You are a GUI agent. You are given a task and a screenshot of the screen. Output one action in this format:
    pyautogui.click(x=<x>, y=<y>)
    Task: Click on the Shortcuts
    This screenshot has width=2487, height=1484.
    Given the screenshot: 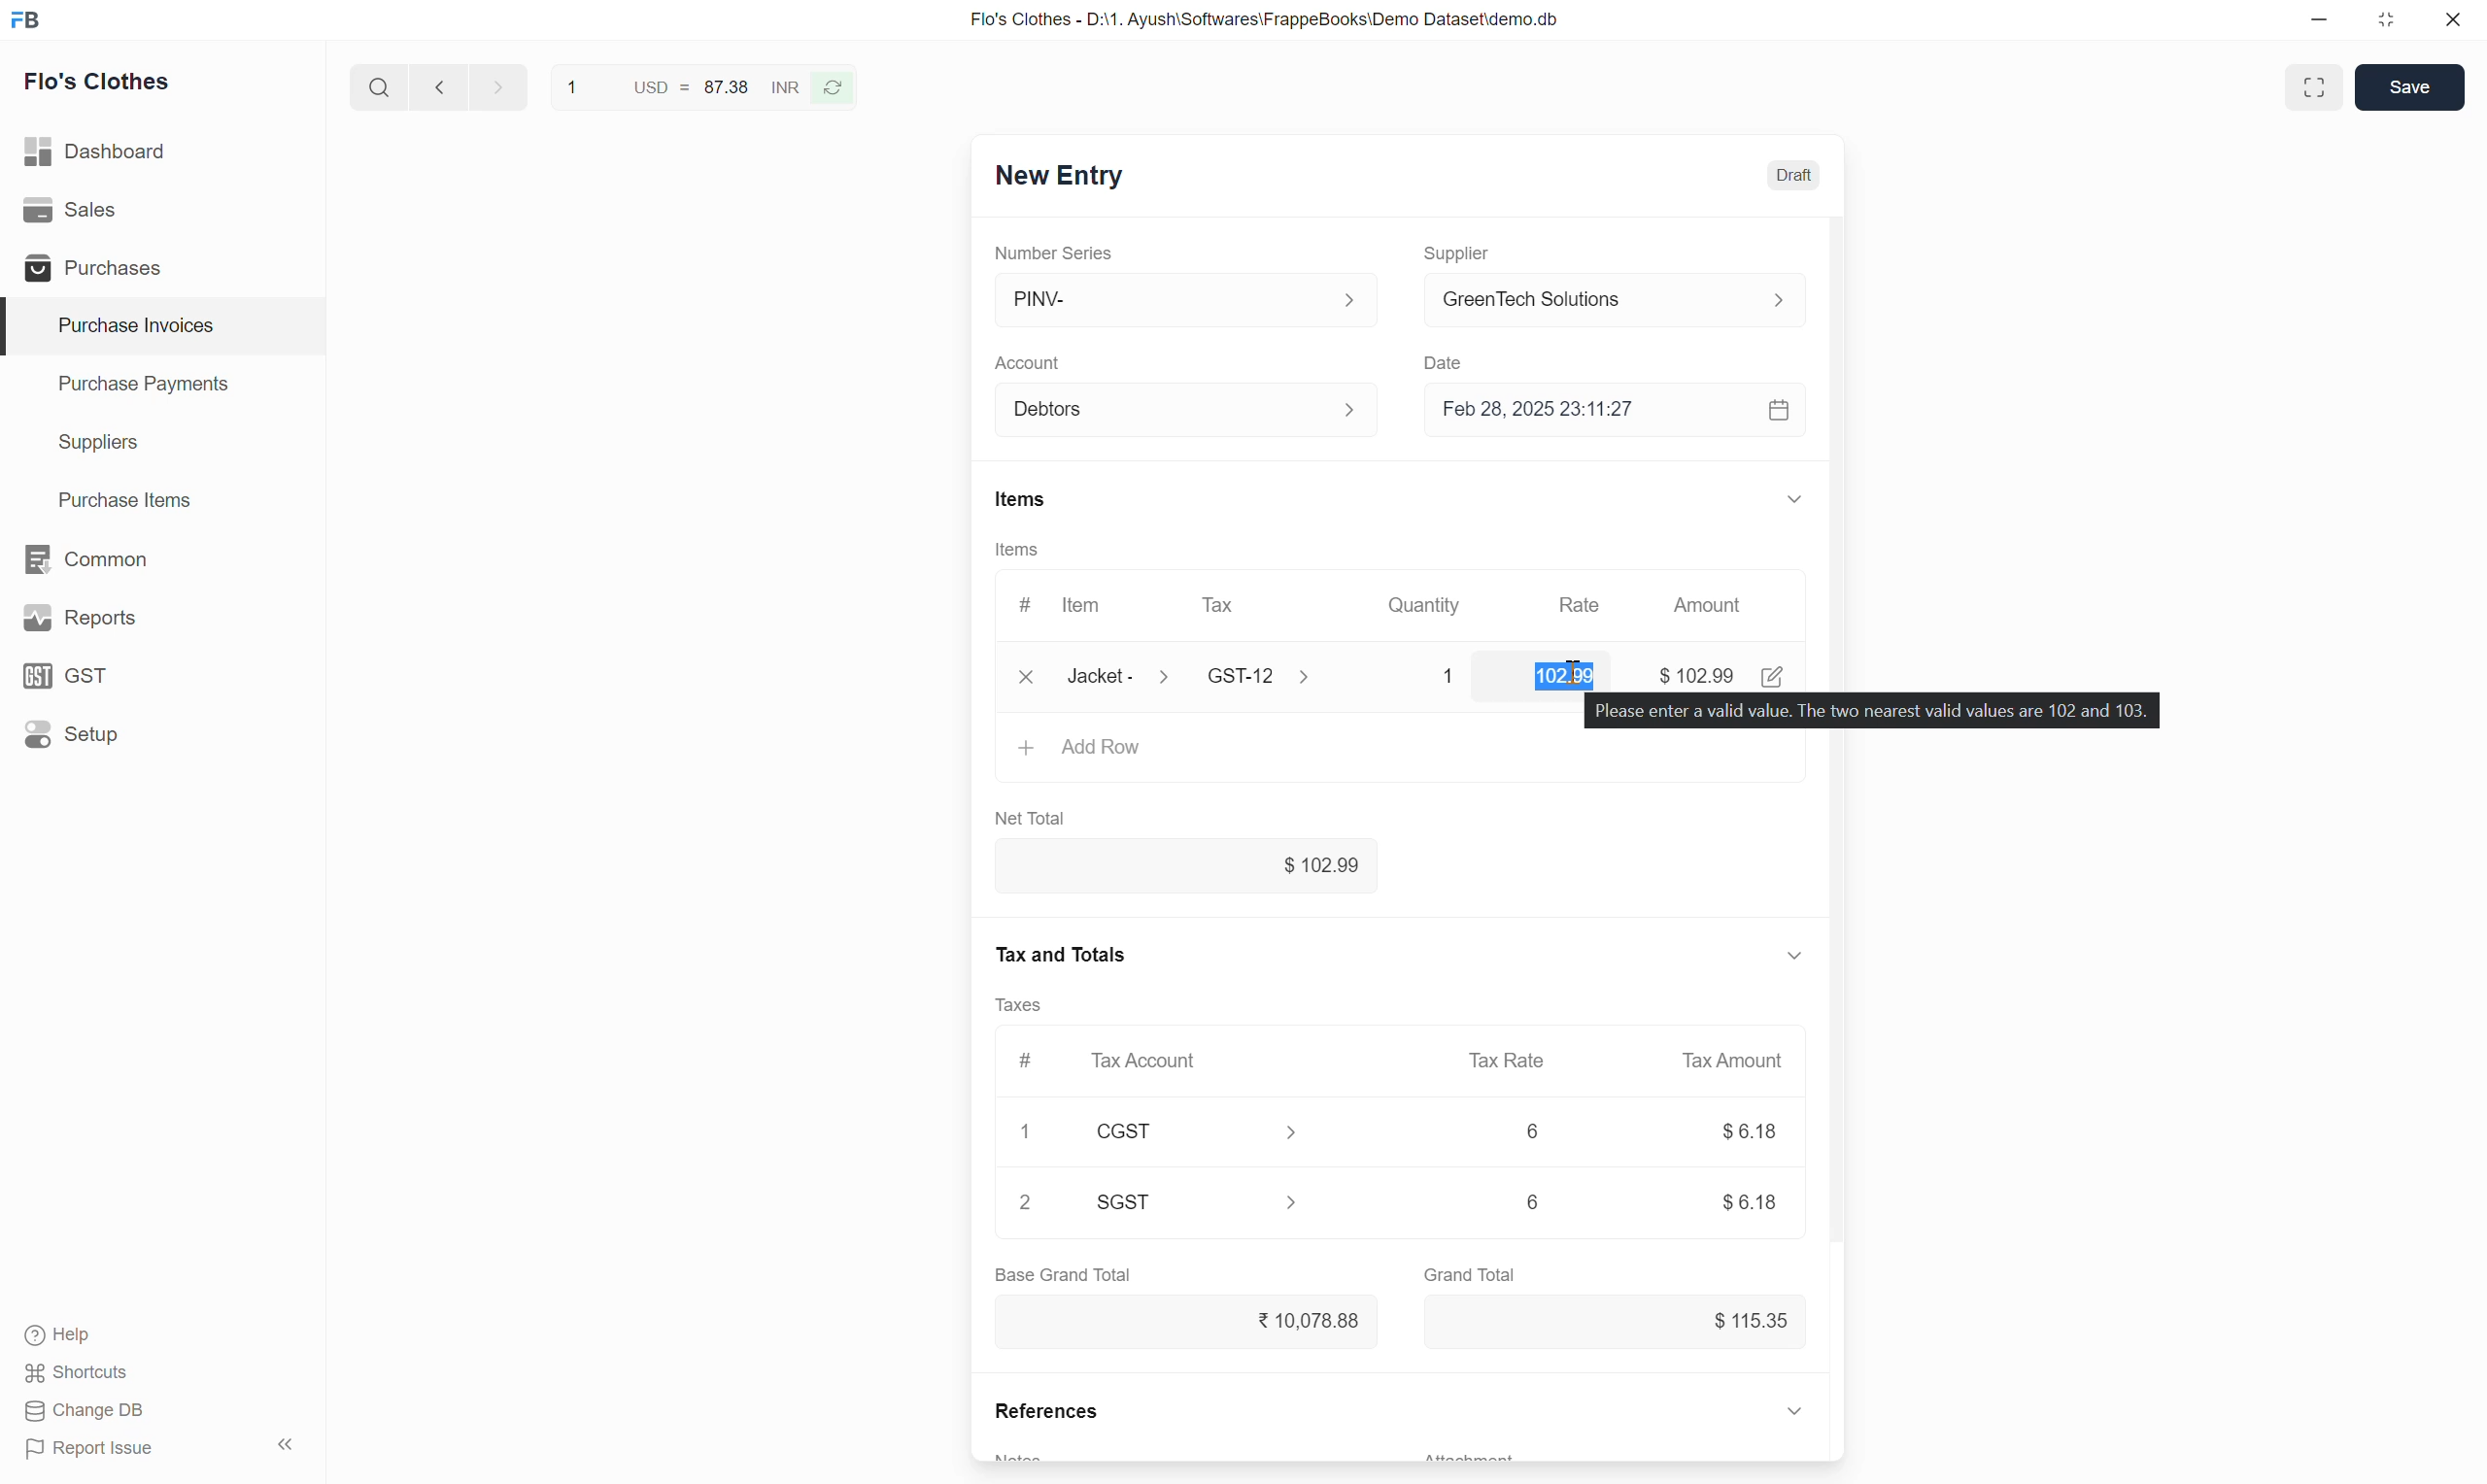 What is the action you would take?
    pyautogui.click(x=79, y=1373)
    